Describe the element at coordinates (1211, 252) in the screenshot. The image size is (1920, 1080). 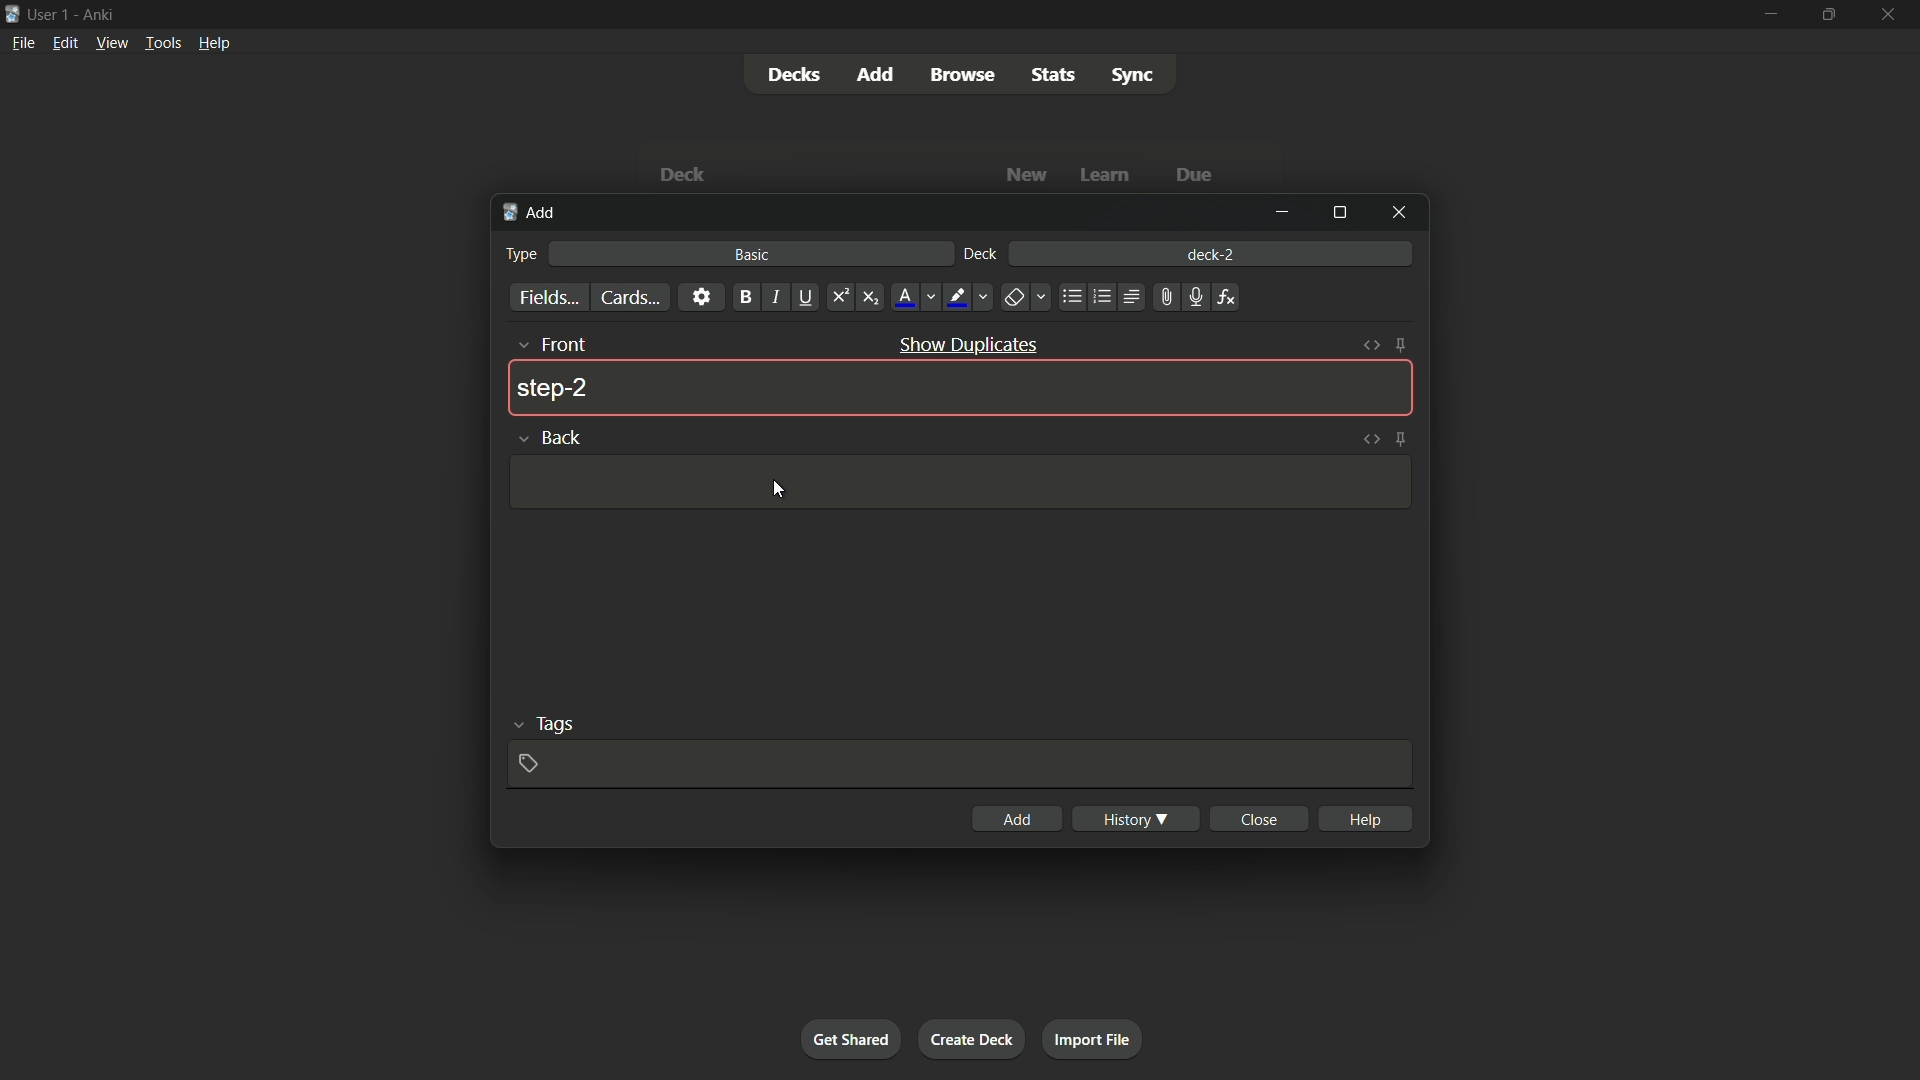
I see `deck-2` at that location.